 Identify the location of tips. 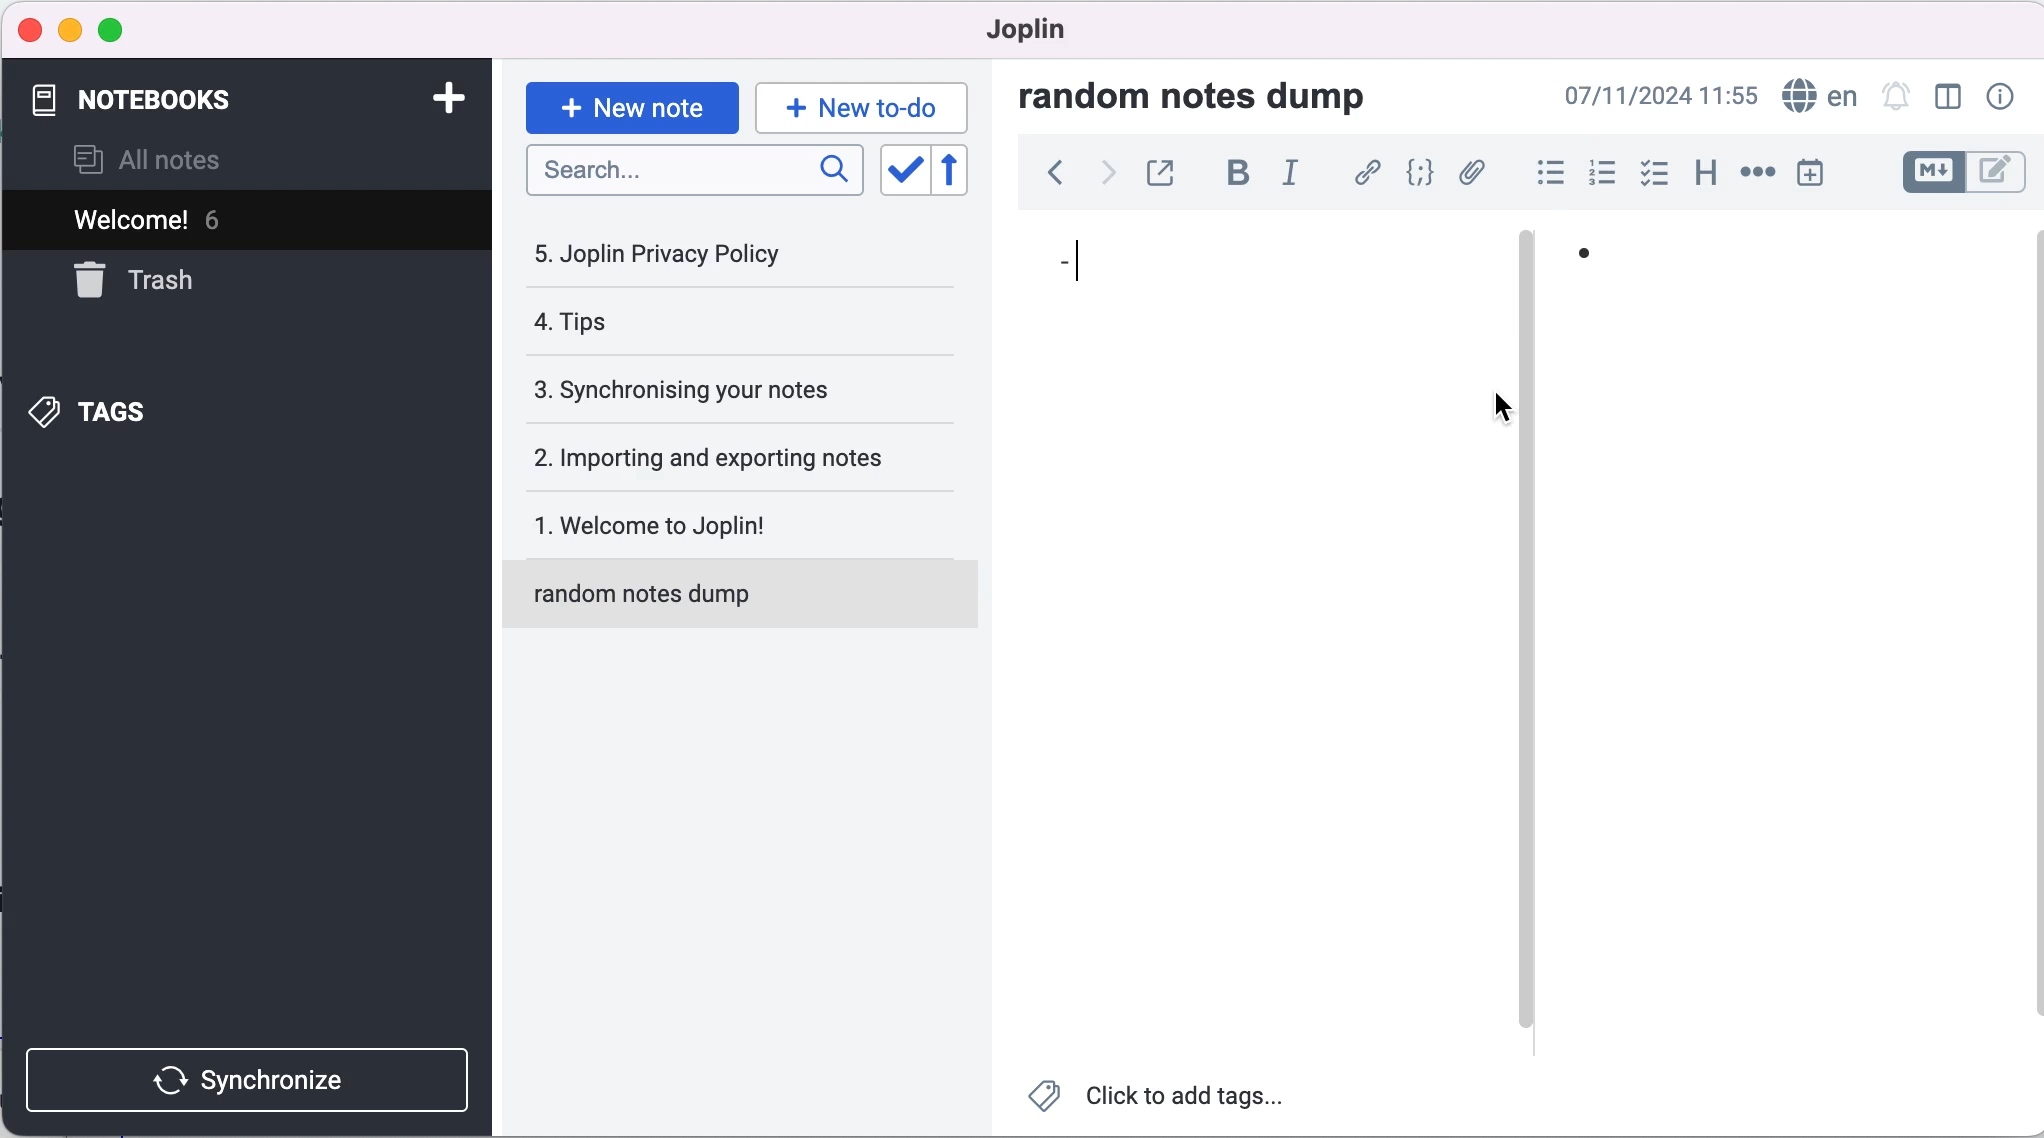
(691, 326).